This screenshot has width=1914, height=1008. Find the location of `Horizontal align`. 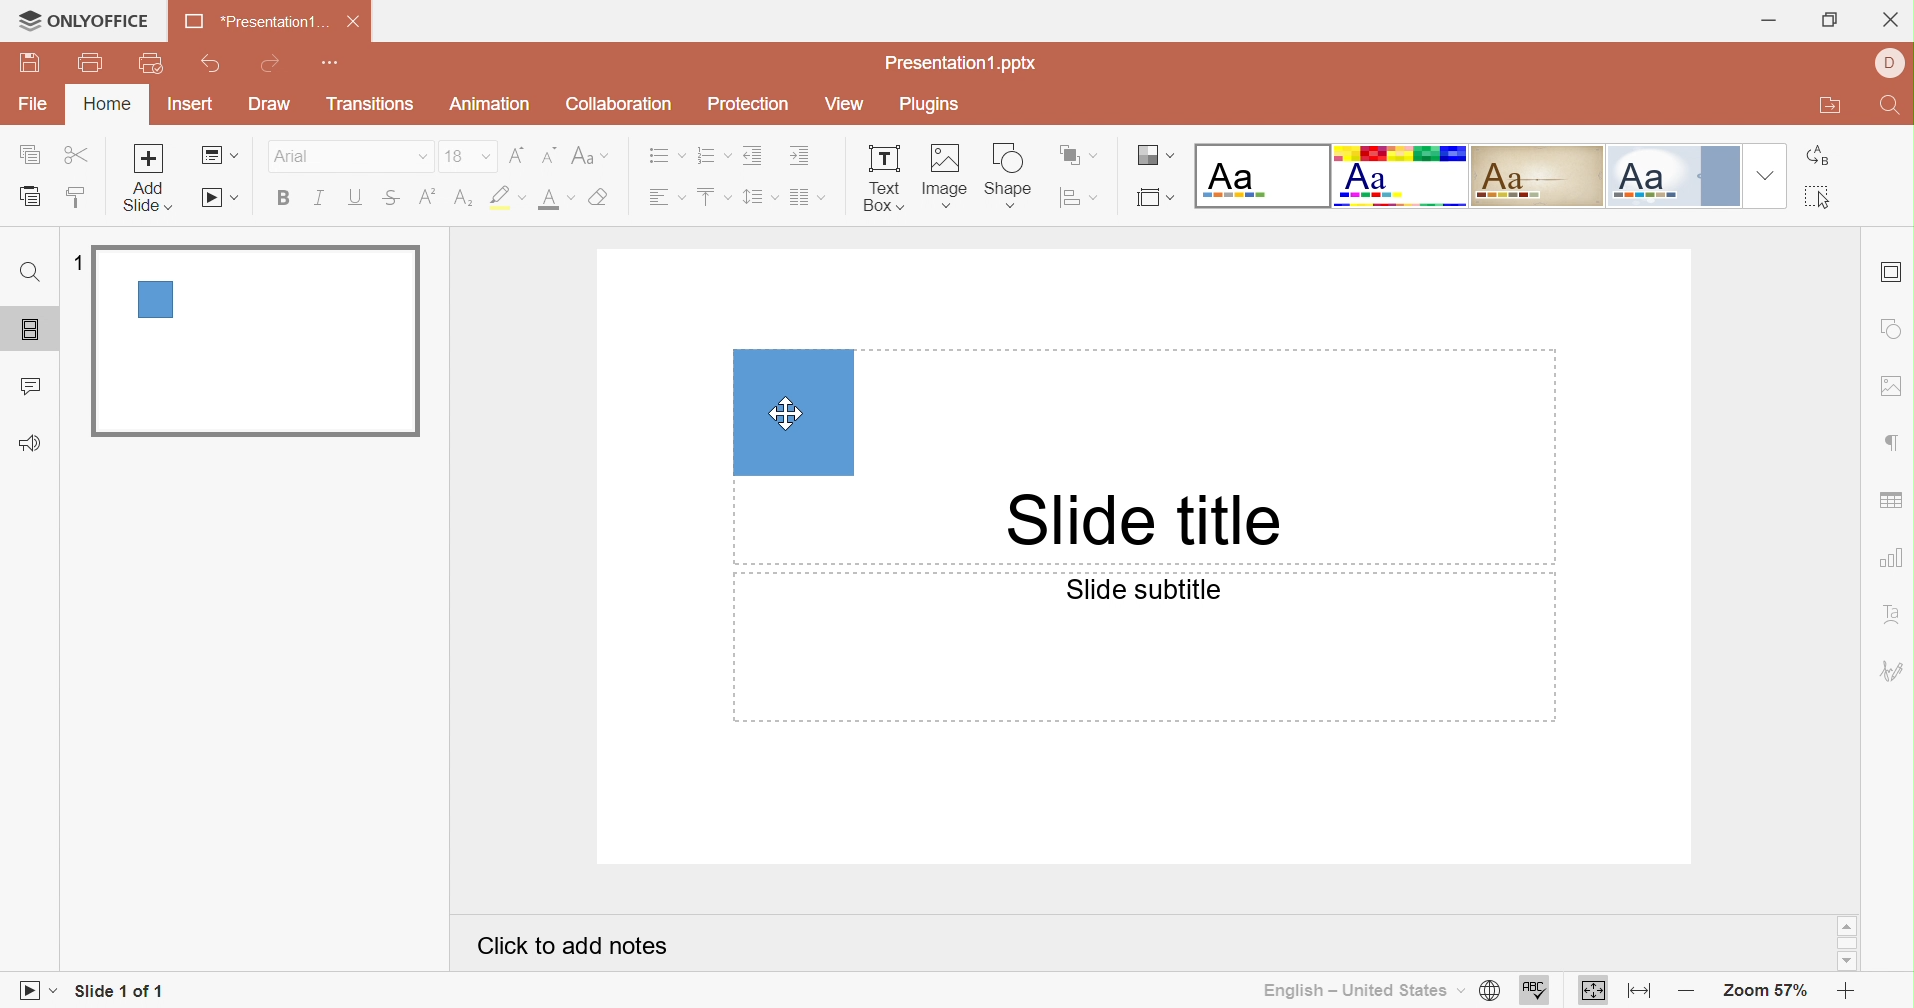

Horizontal align is located at coordinates (668, 197).